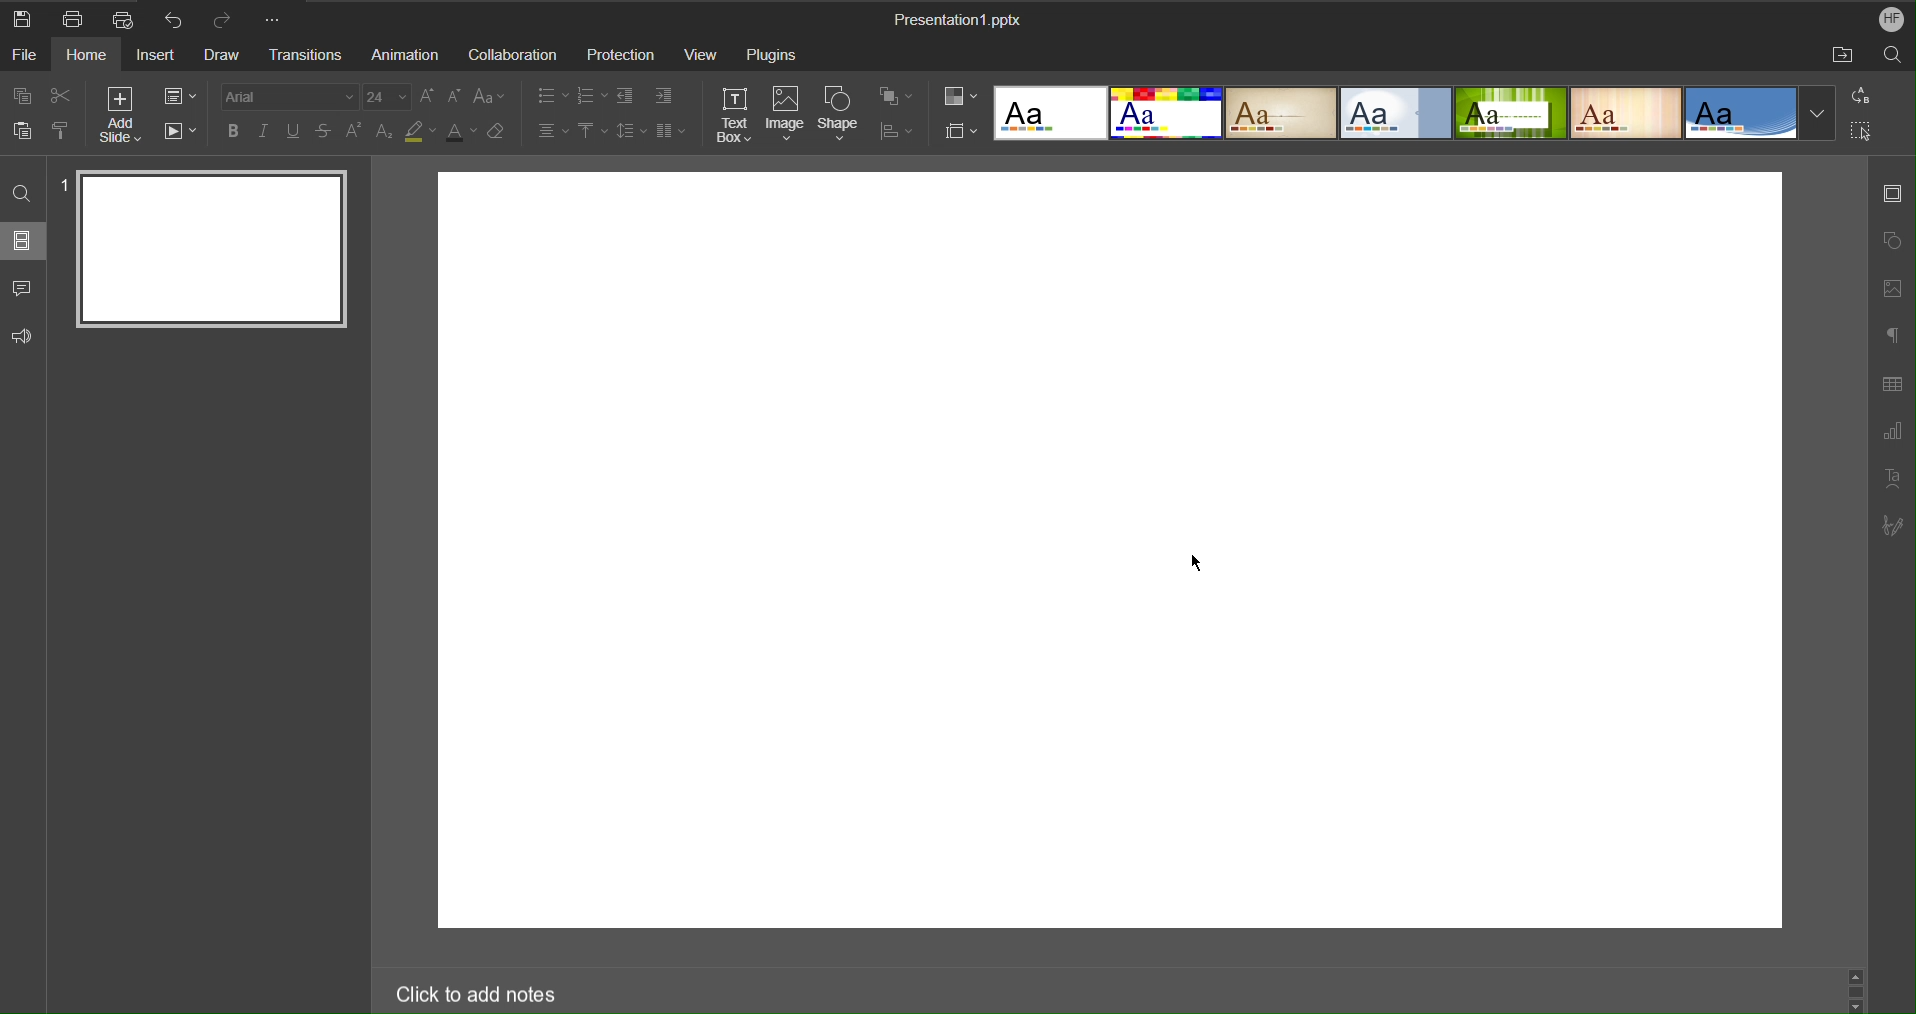 Image resolution: width=1916 pixels, height=1014 pixels. Describe the element at coordinates (354, 131) in the screenshot. I see `Superscript` at that location.